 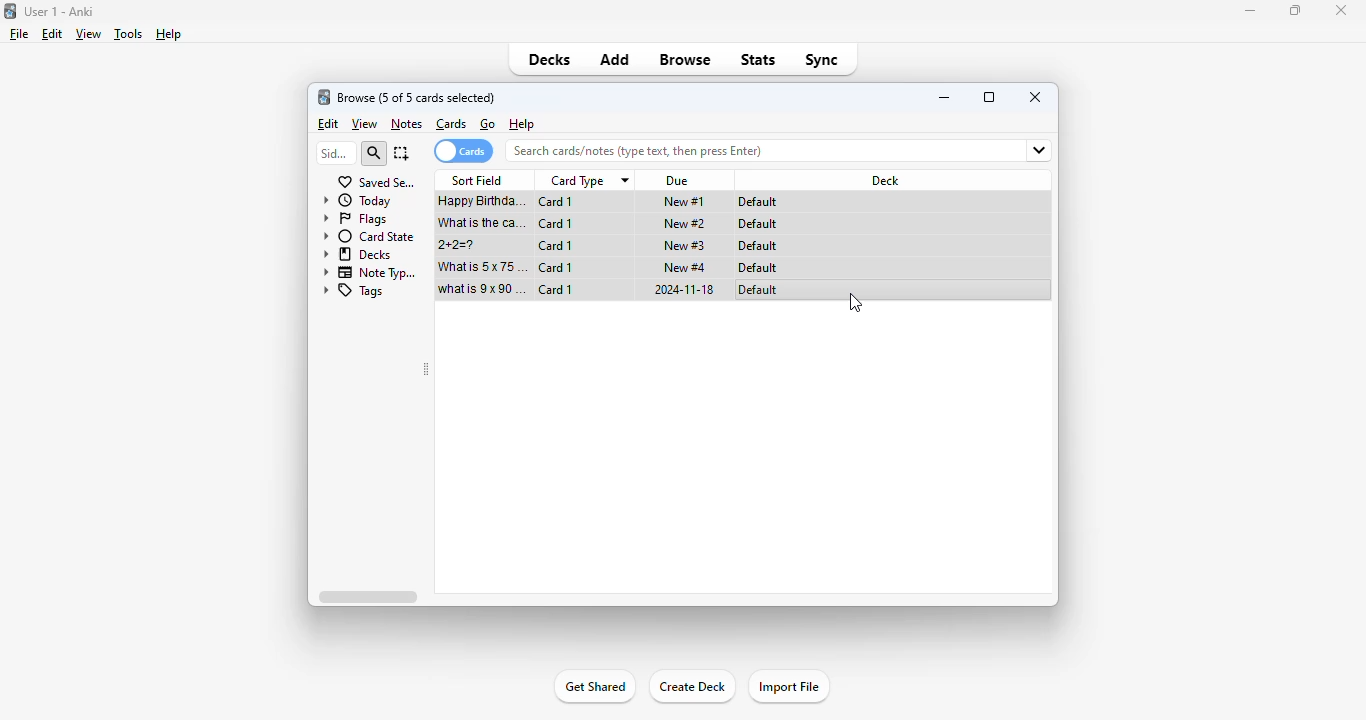 What do you see at coordinates (682, 289) in the screenshot?
I see `2024-11-18` at bounding box center [682, 289].